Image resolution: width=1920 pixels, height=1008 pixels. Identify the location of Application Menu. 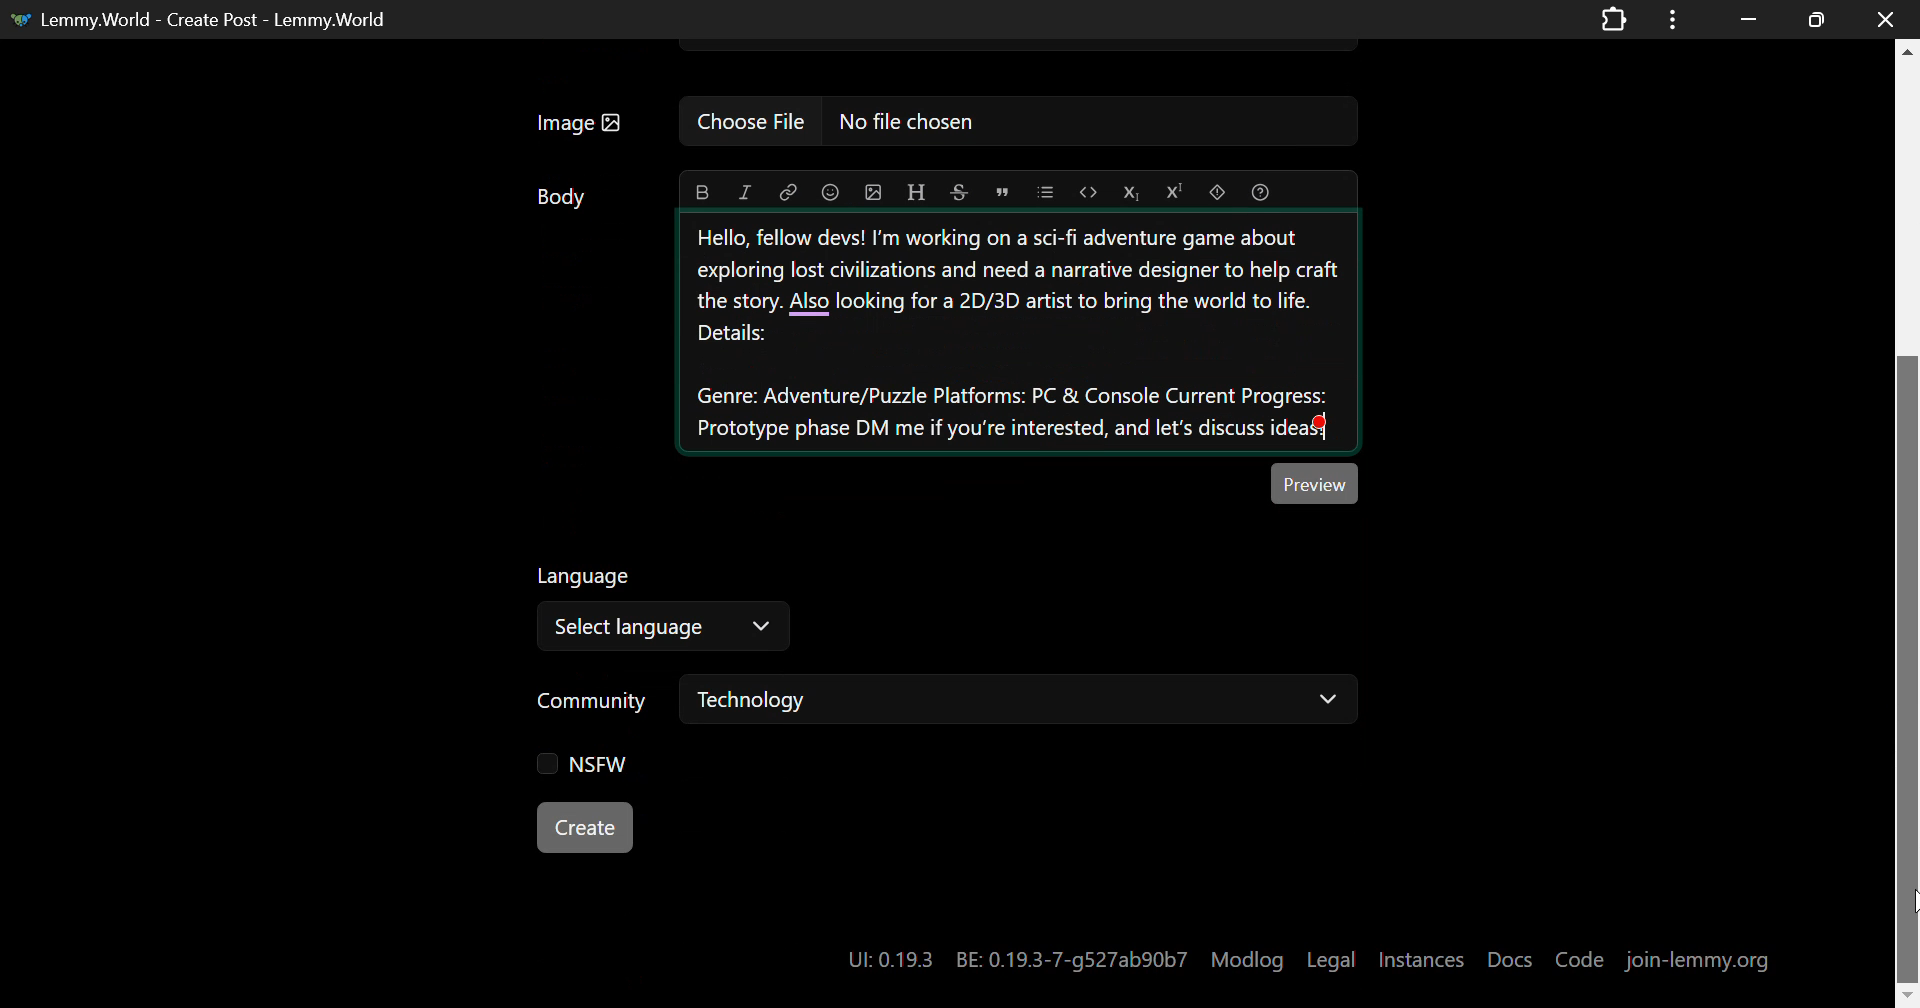
(1675, 19).